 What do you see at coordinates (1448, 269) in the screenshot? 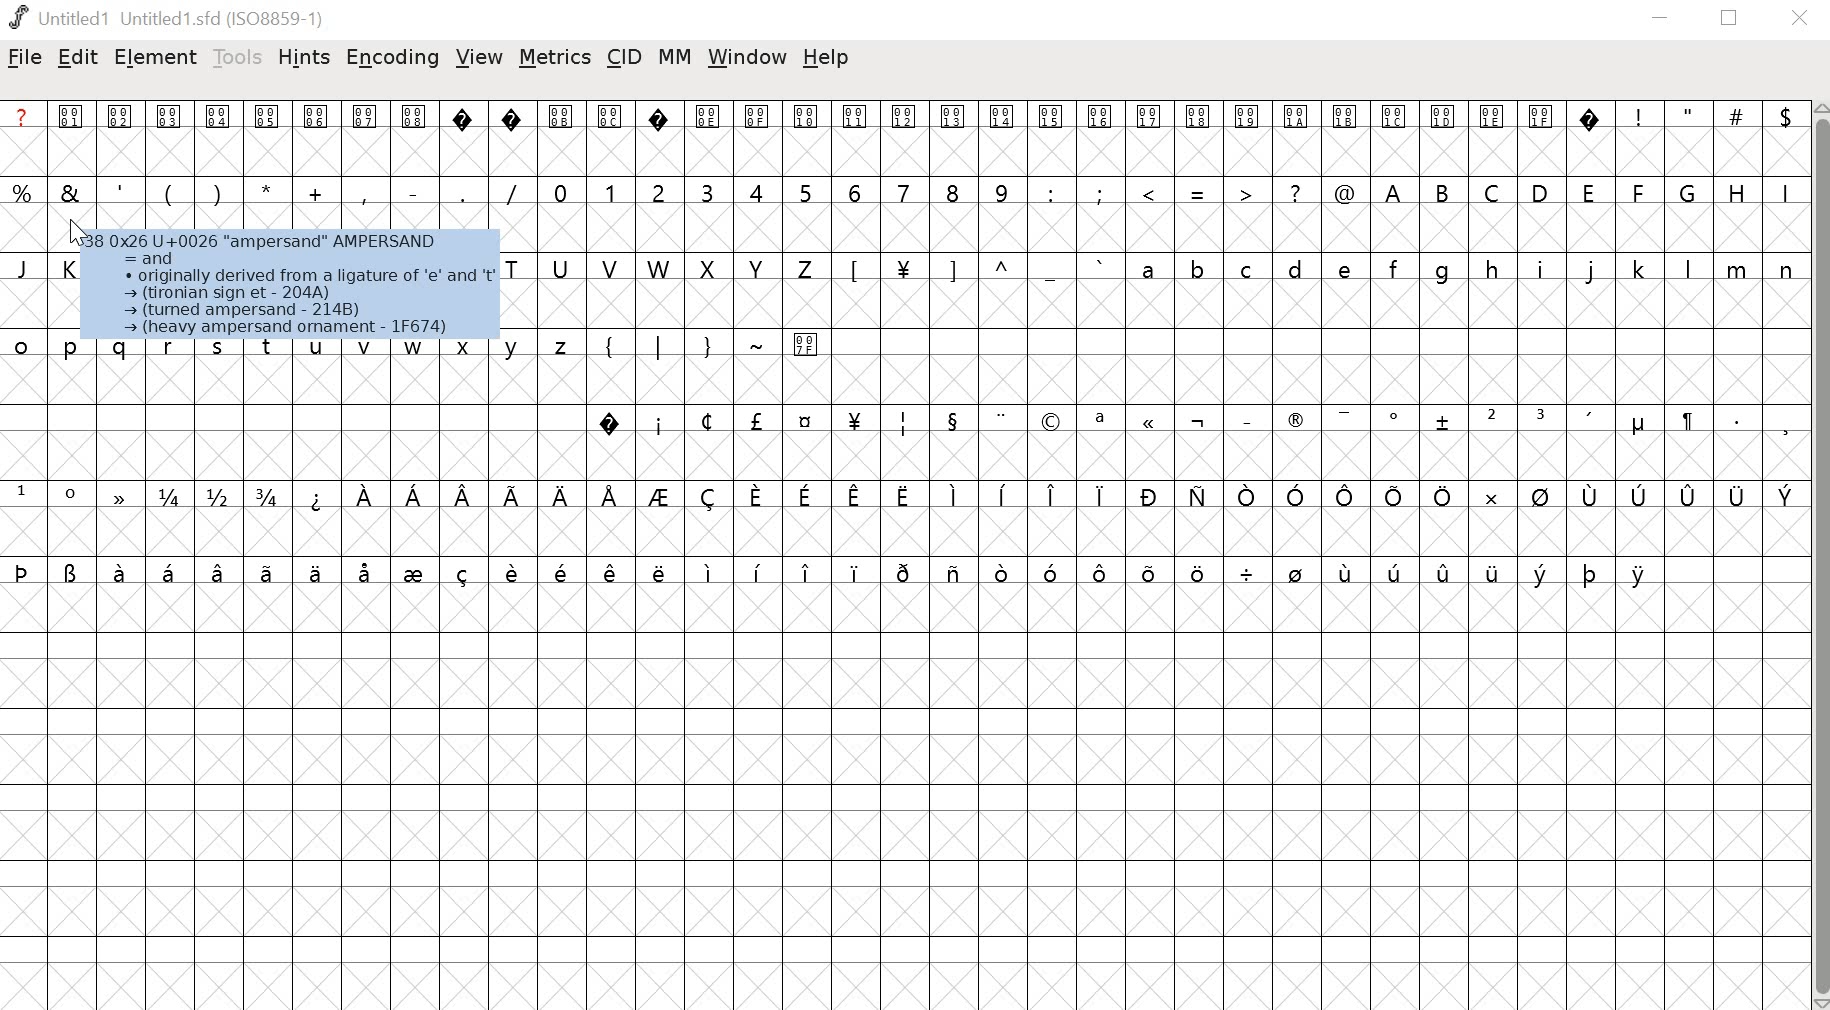
I see `g` at bounding box center [1448, 269].